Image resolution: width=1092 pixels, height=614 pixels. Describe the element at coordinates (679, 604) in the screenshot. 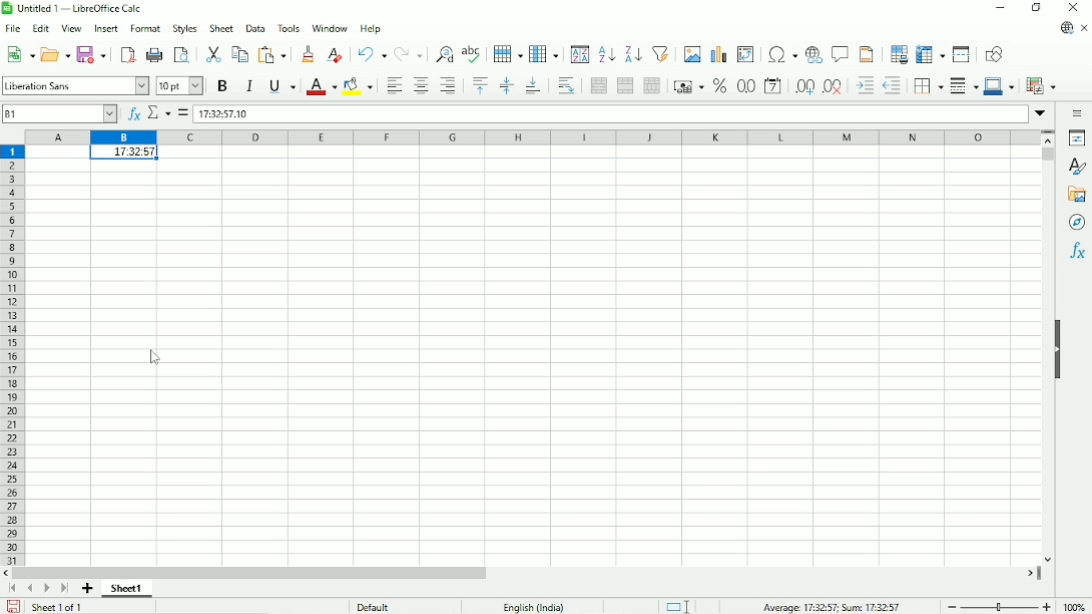

I see `Standard selection` at that location.